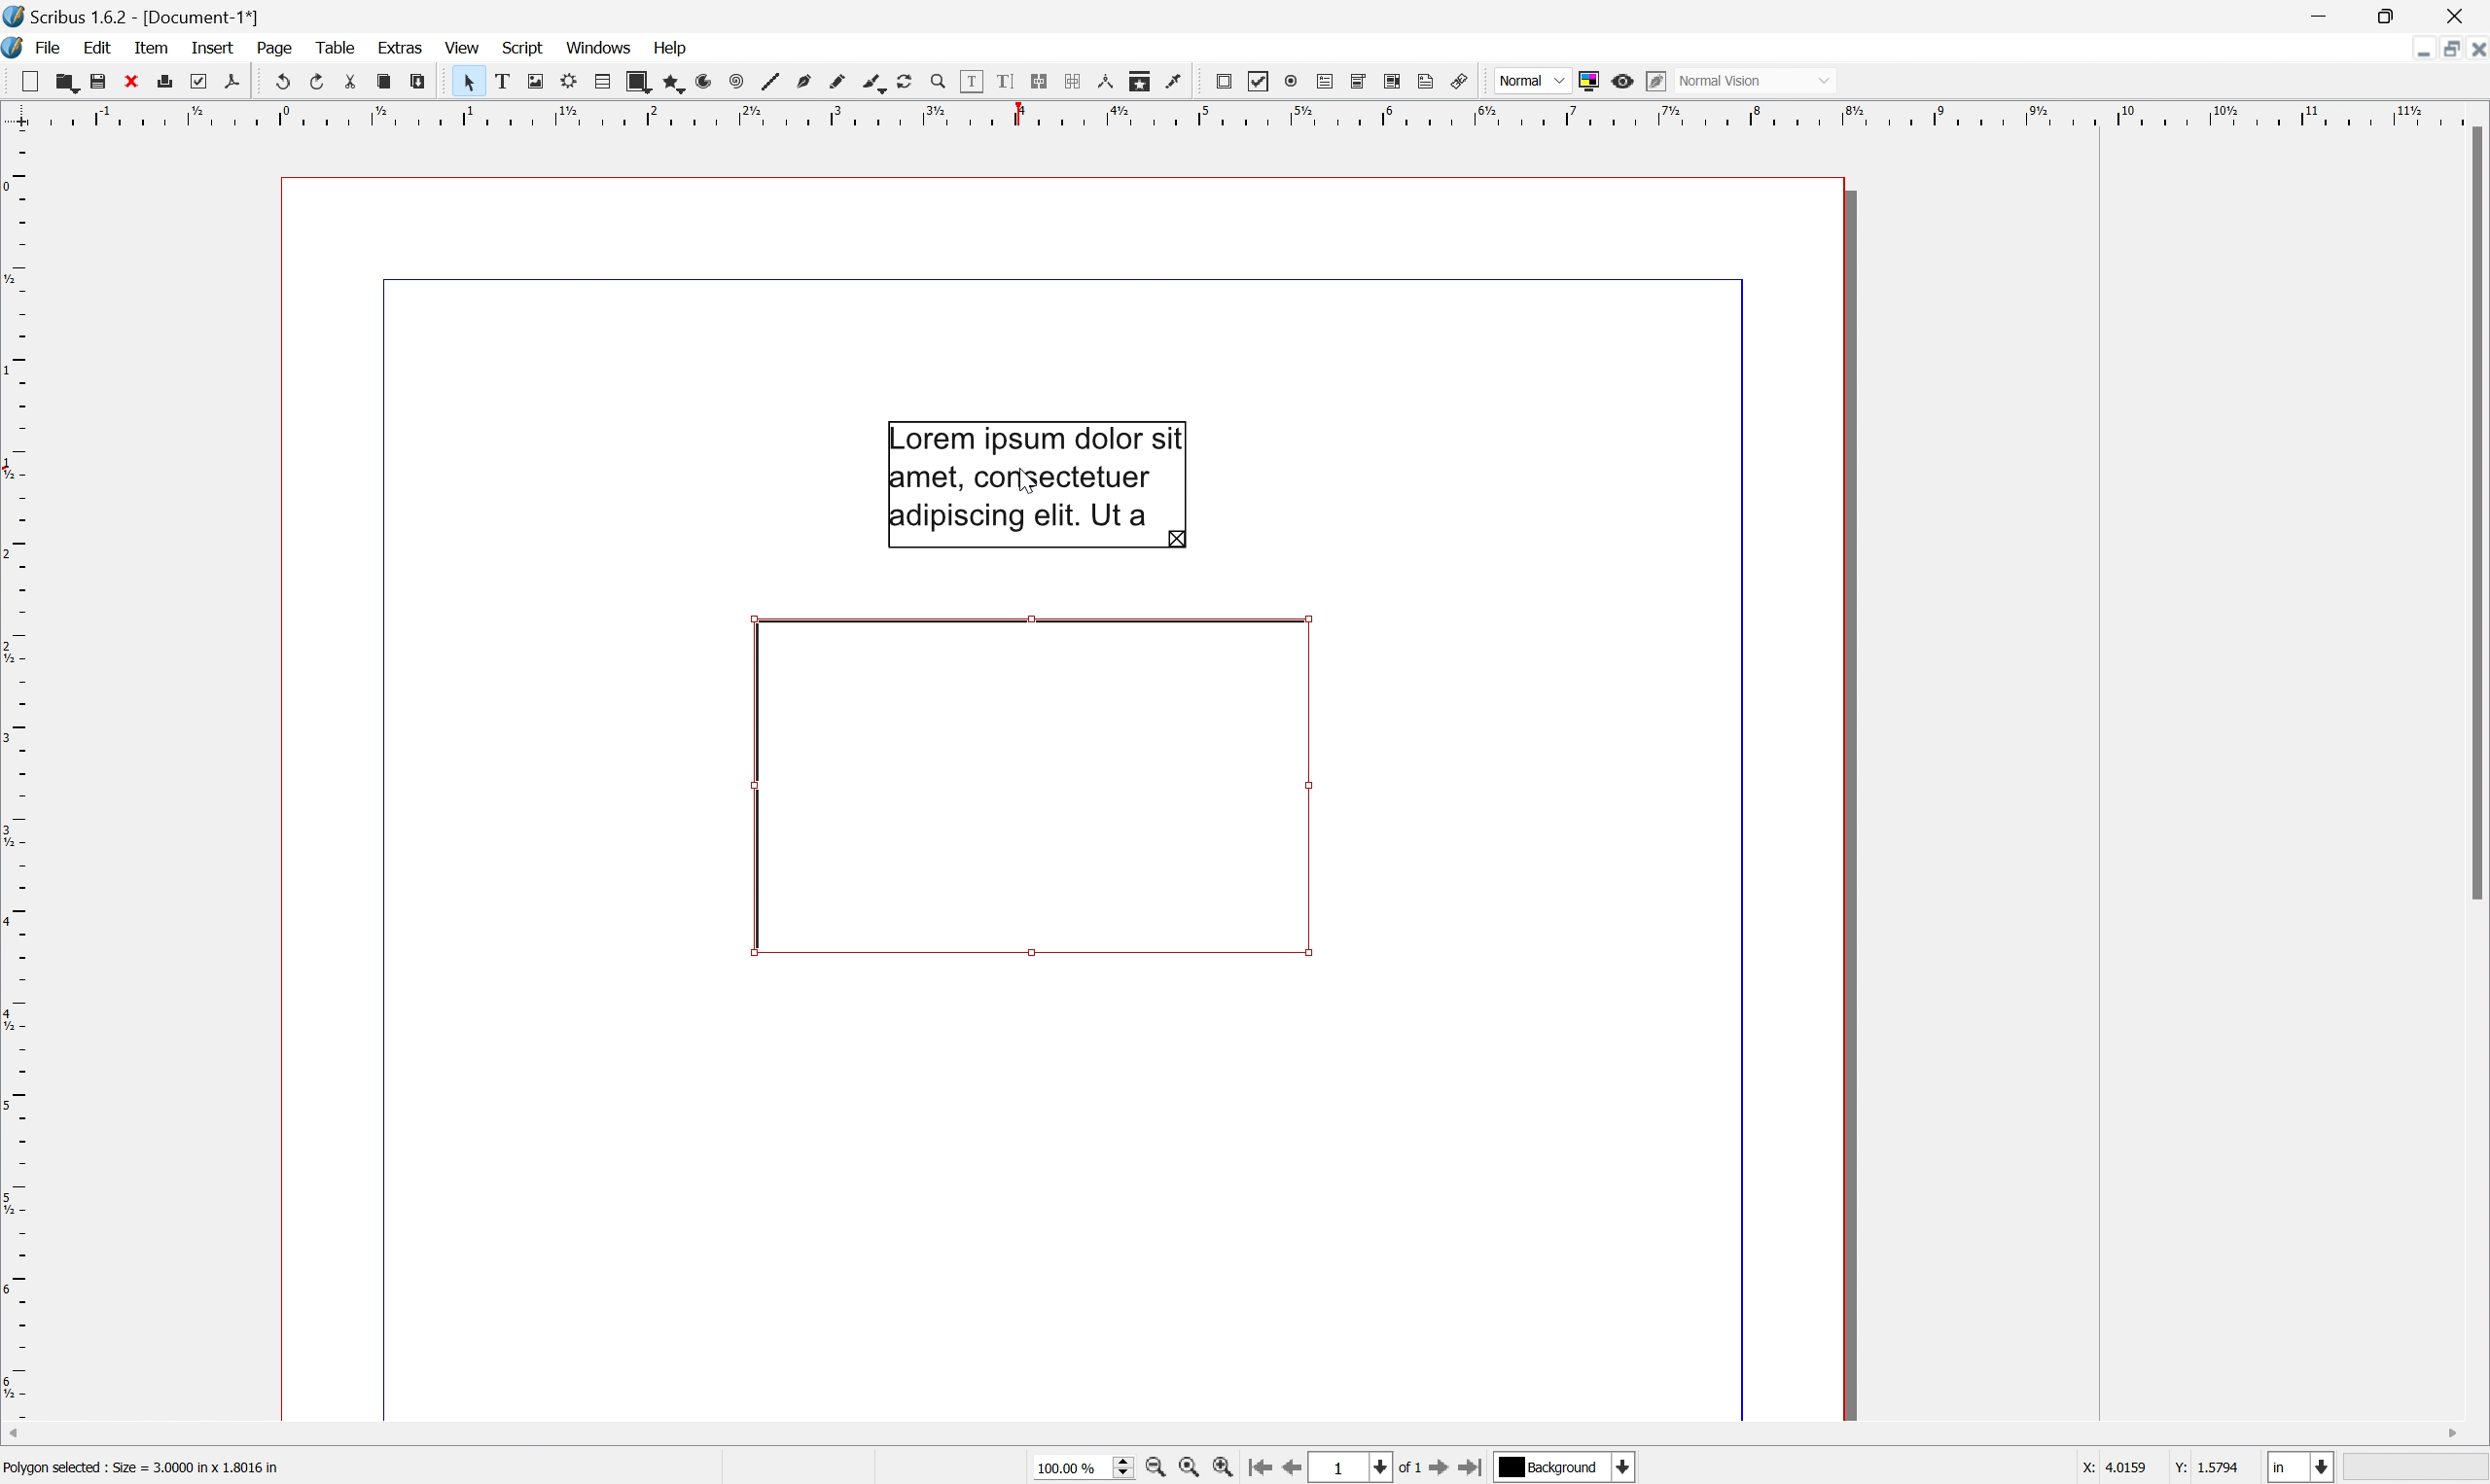 Image resolution: width=2490 pixels, height=1484 pixels. I want to click on Save, so click(95, 83).